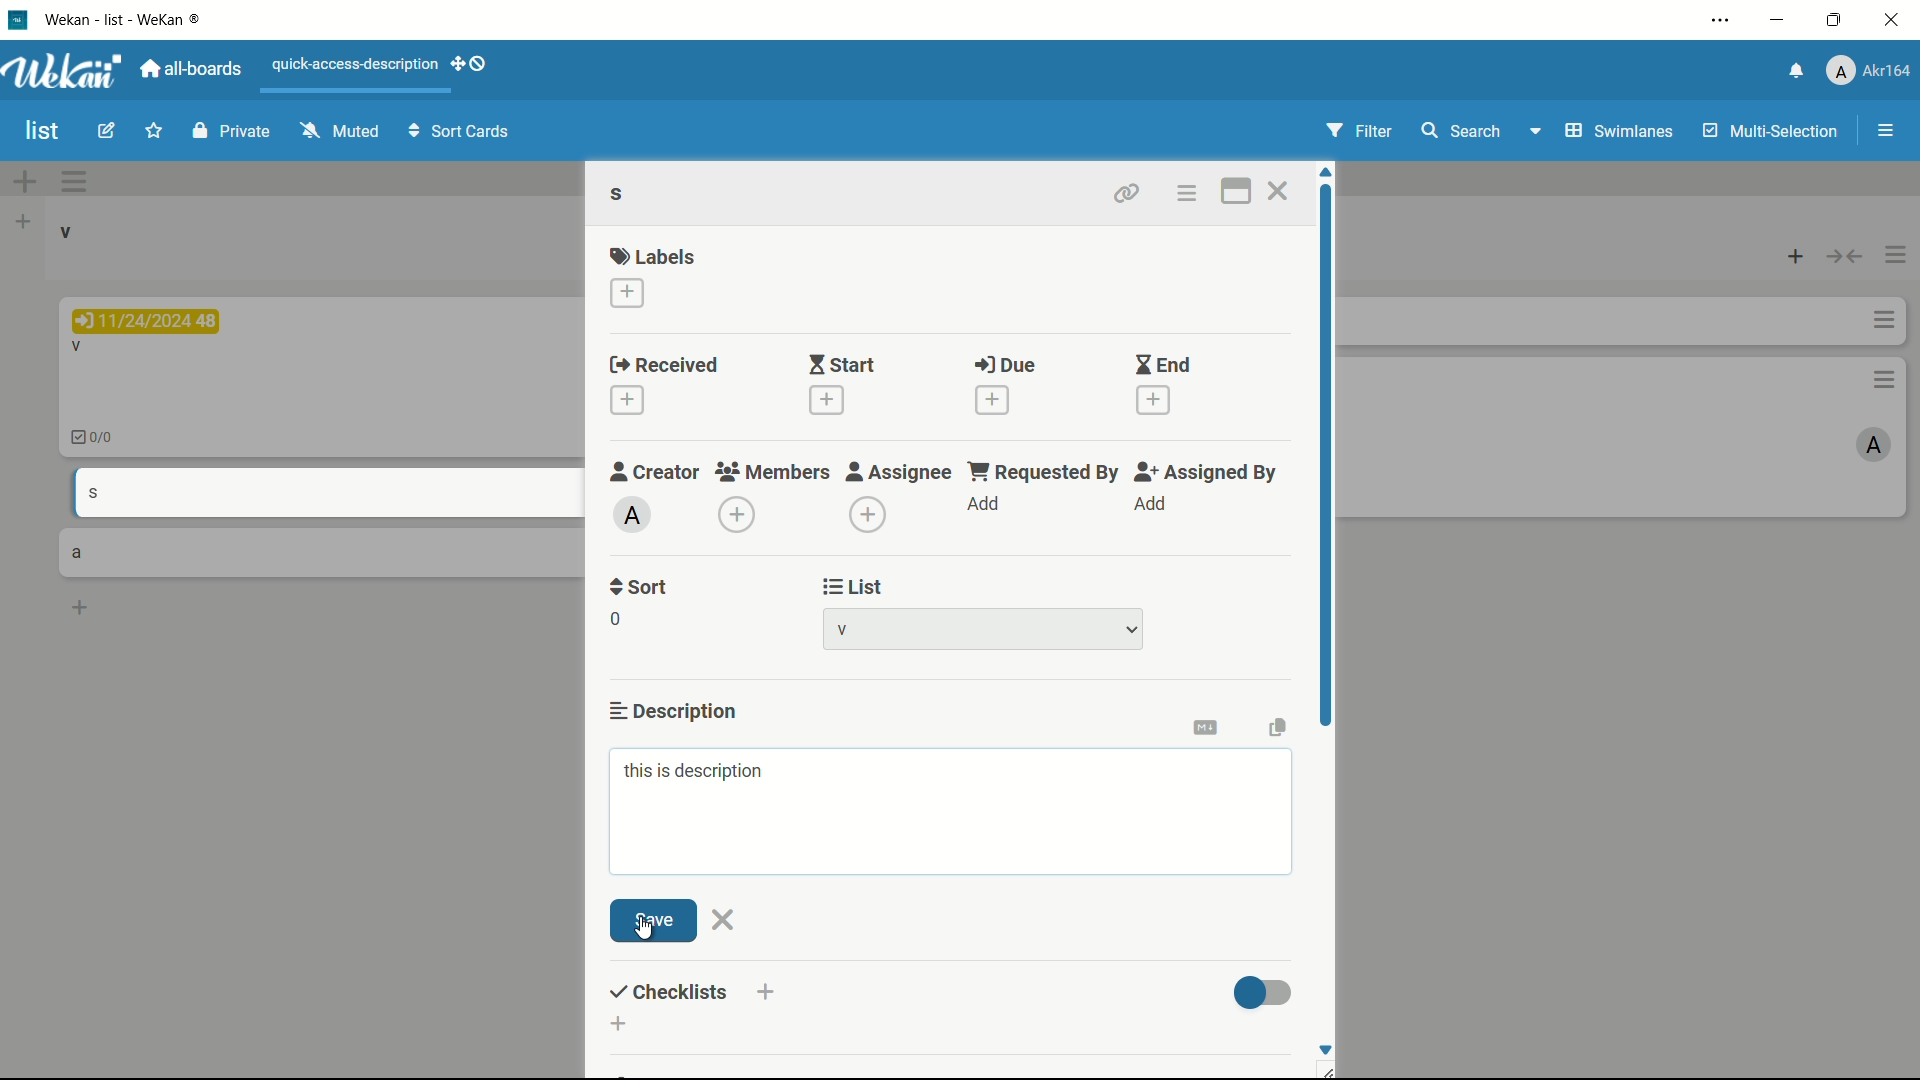 This screenshot has height=1080, width=1920. I want to click on scroll bar, so click(1325, 493).